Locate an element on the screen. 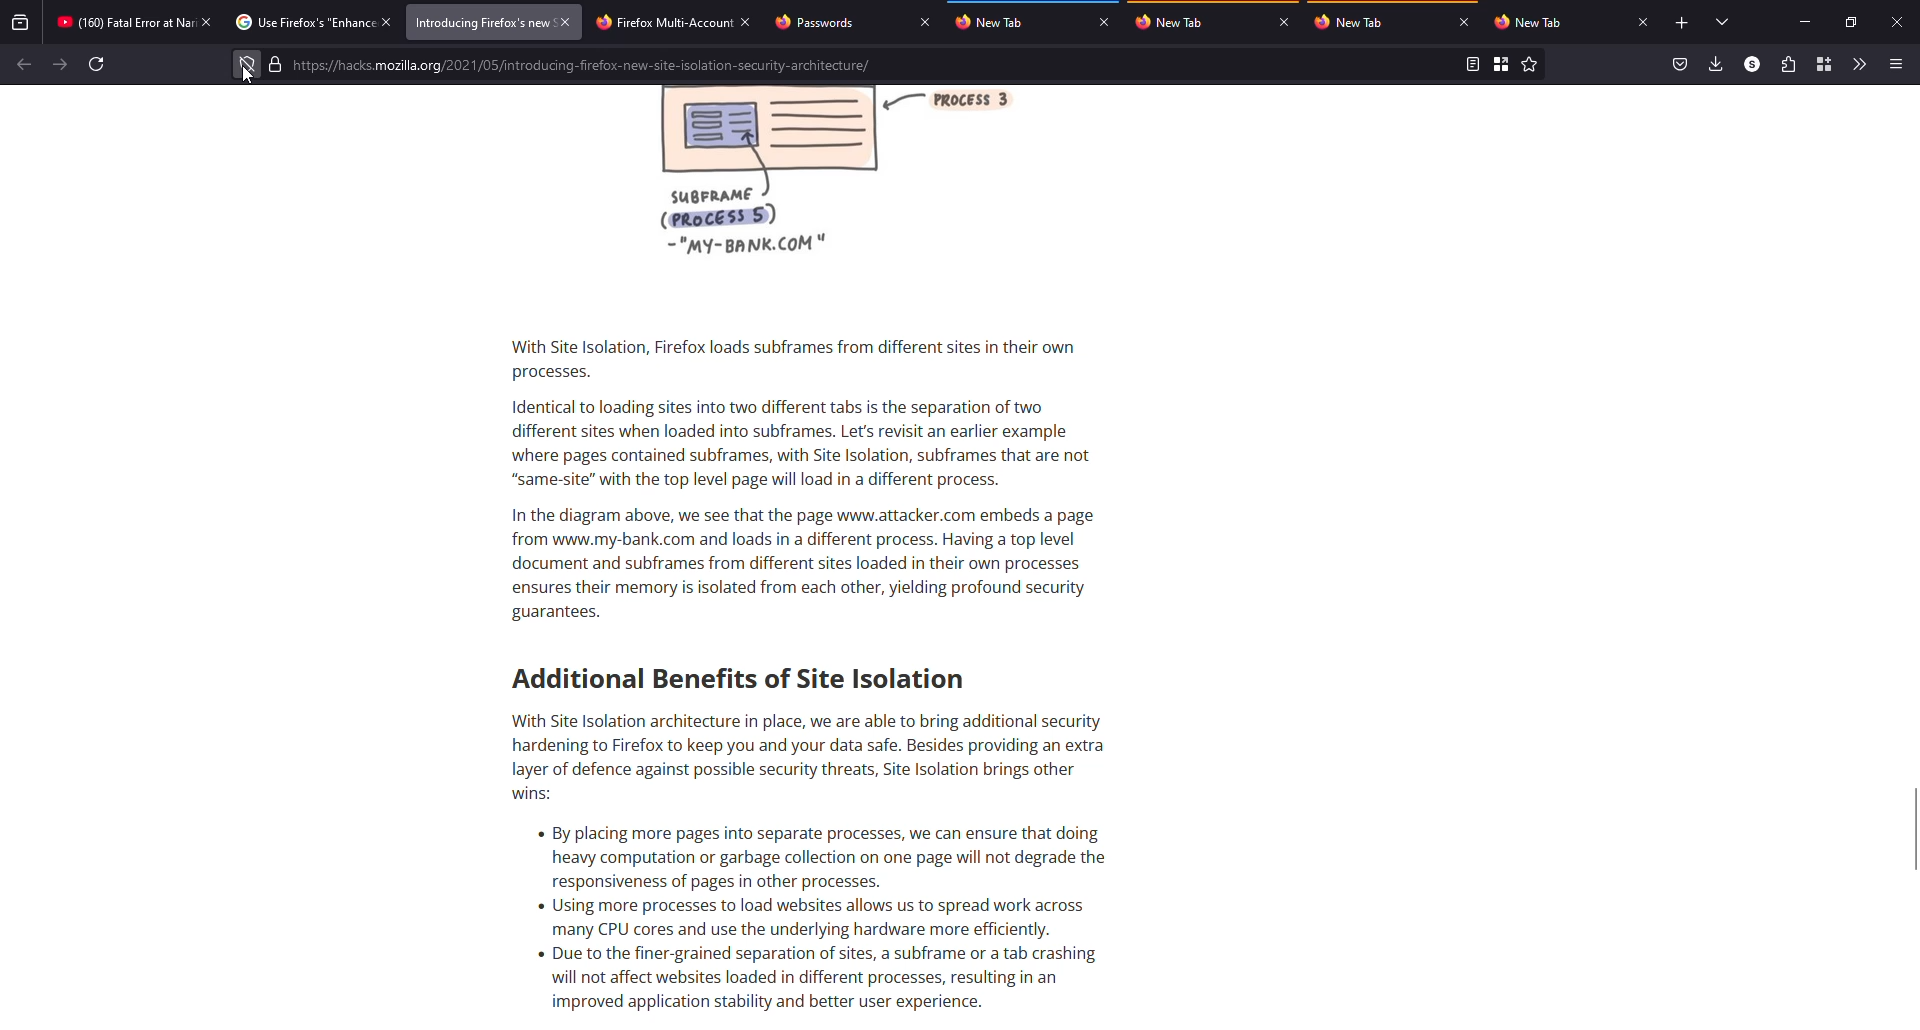 This screenshot has width=1920, height=1030. website description is located at coordinates (796, 553).